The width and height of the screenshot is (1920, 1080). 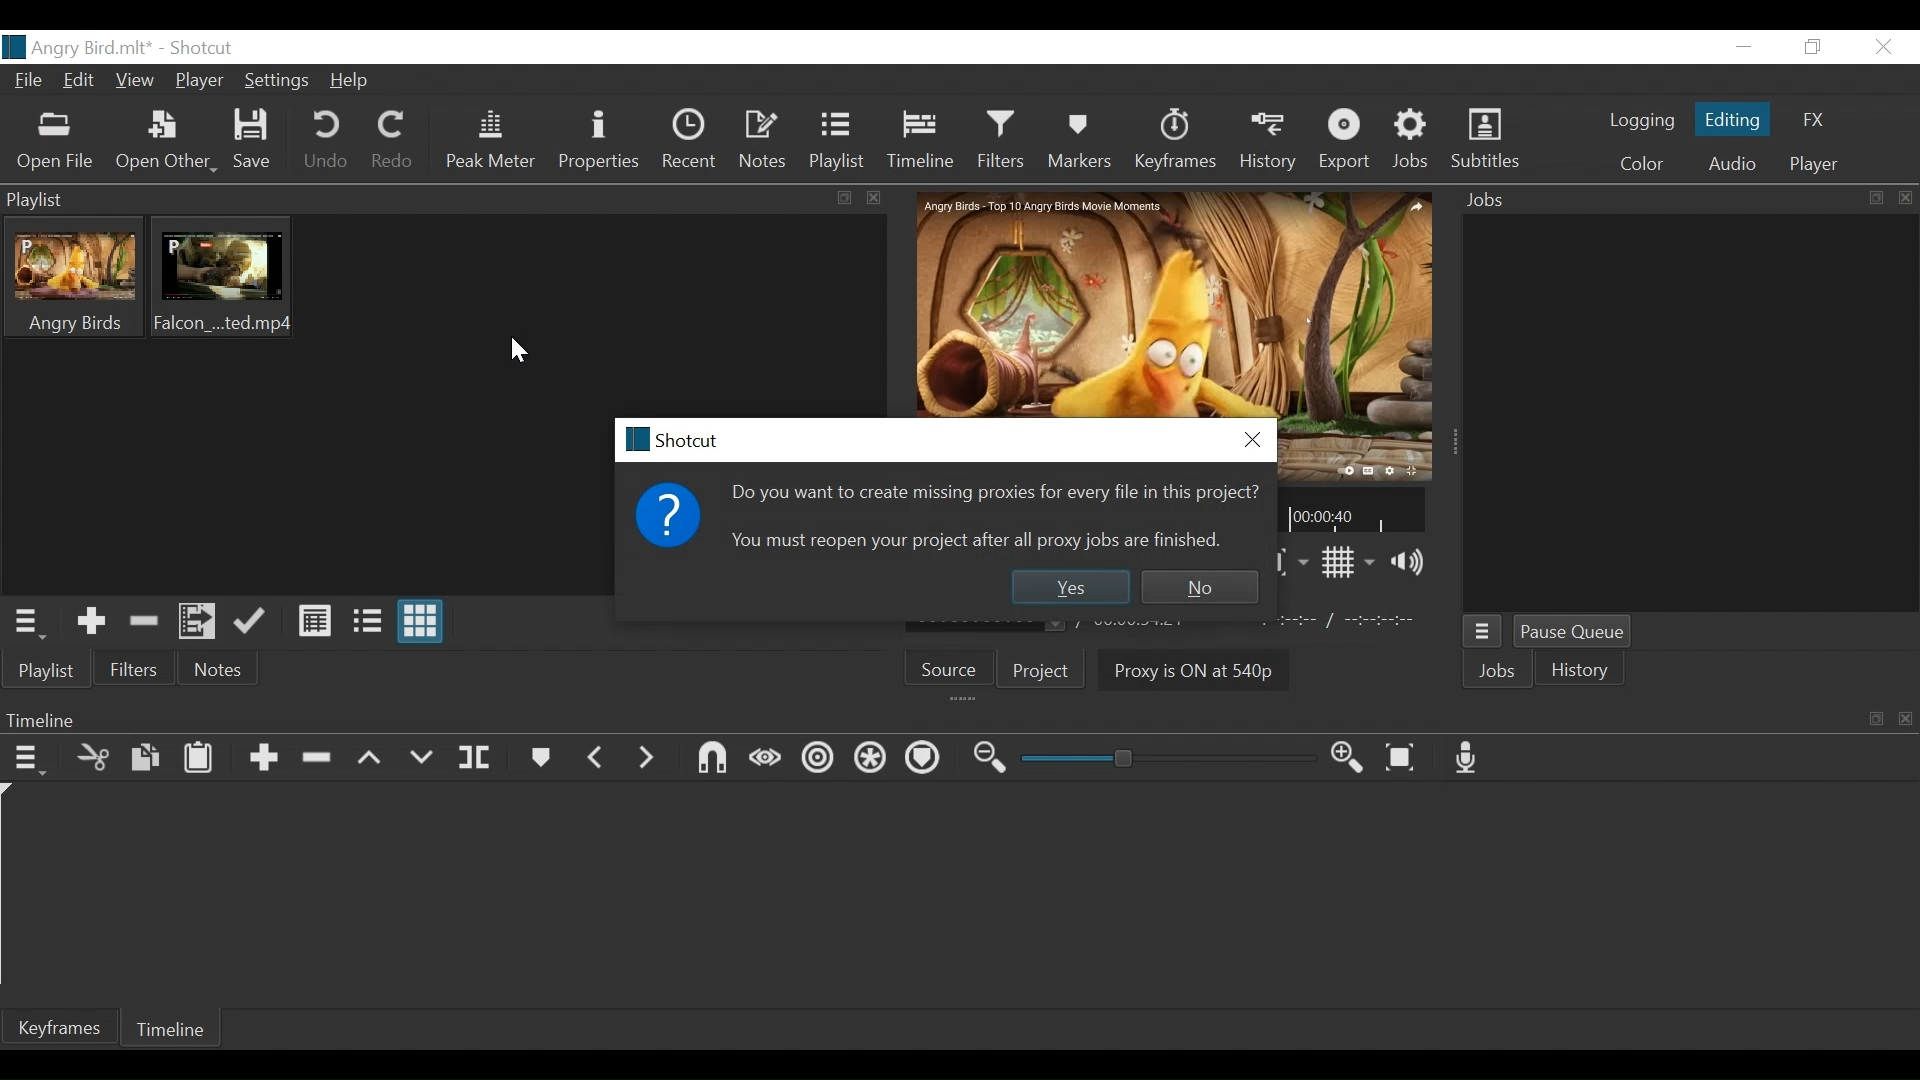 What do you see at coordinates (763, 755) in the screenshot?
I see `Scrub while dragging` at bounding box center [763, 755].